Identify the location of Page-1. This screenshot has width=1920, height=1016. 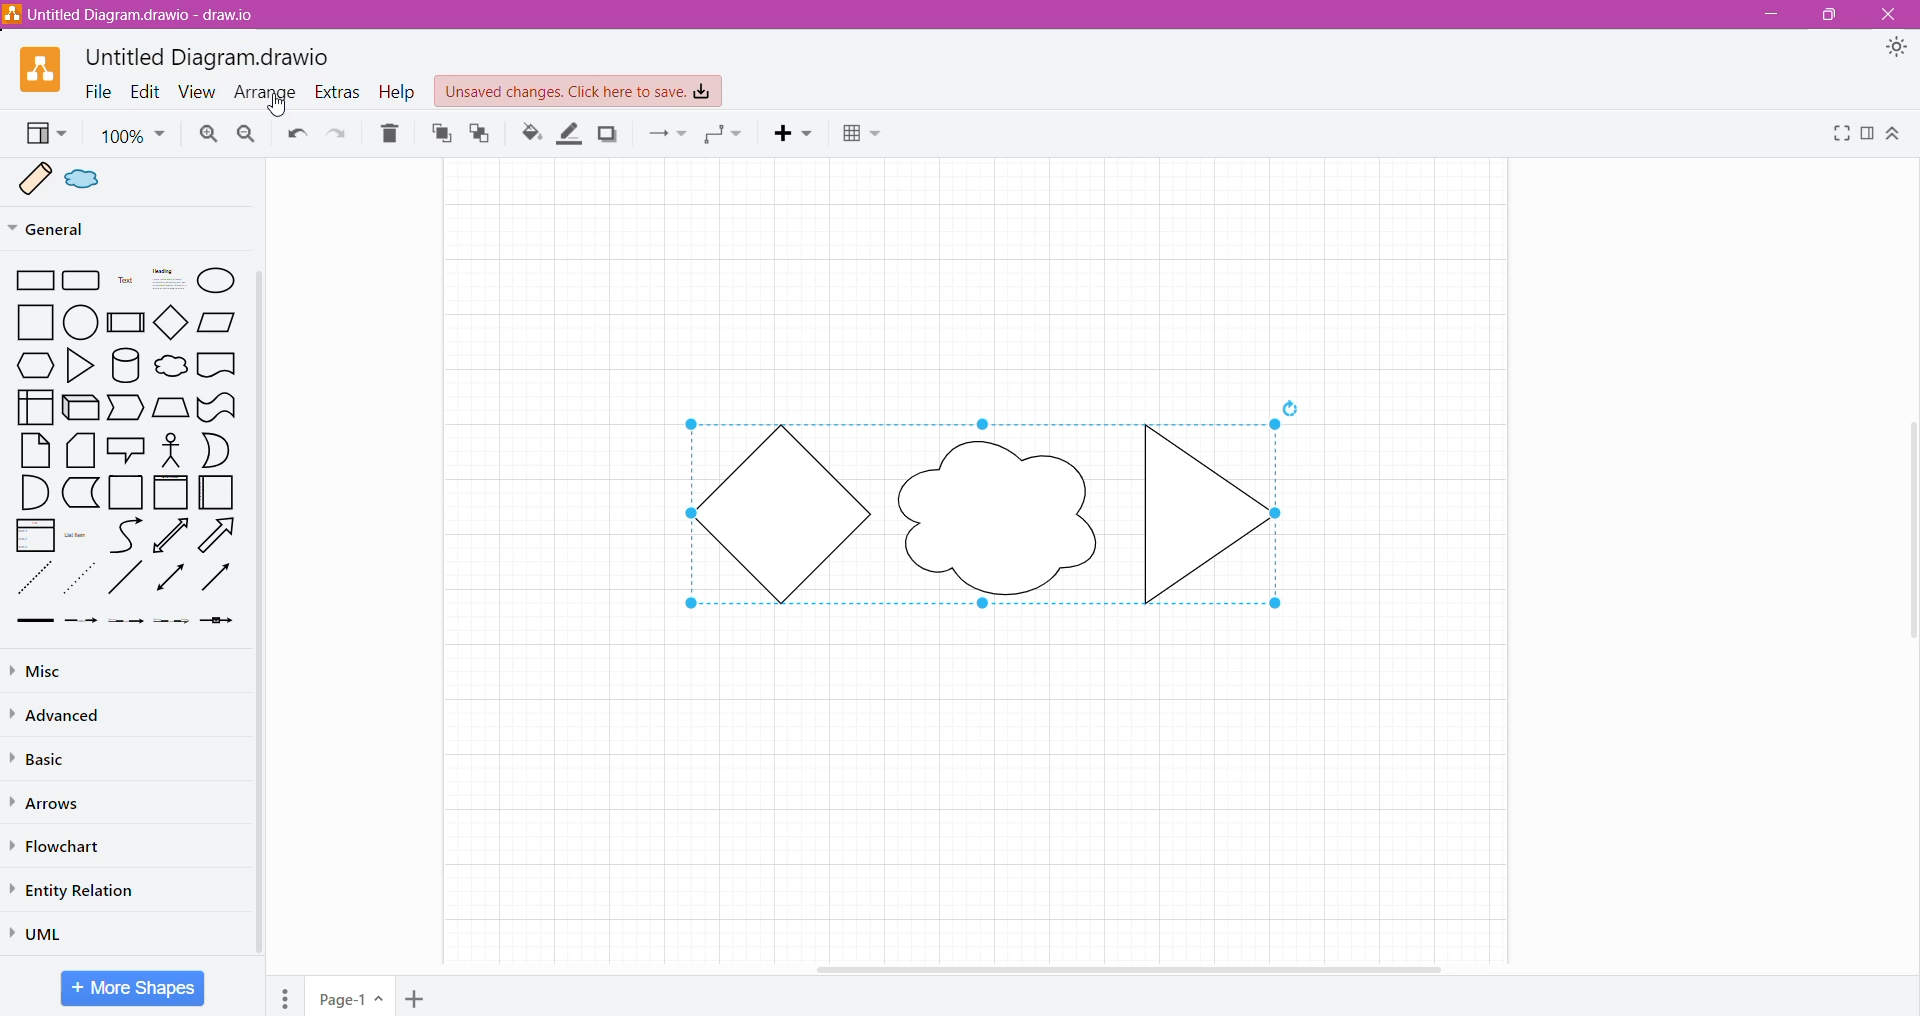
(351, 996).